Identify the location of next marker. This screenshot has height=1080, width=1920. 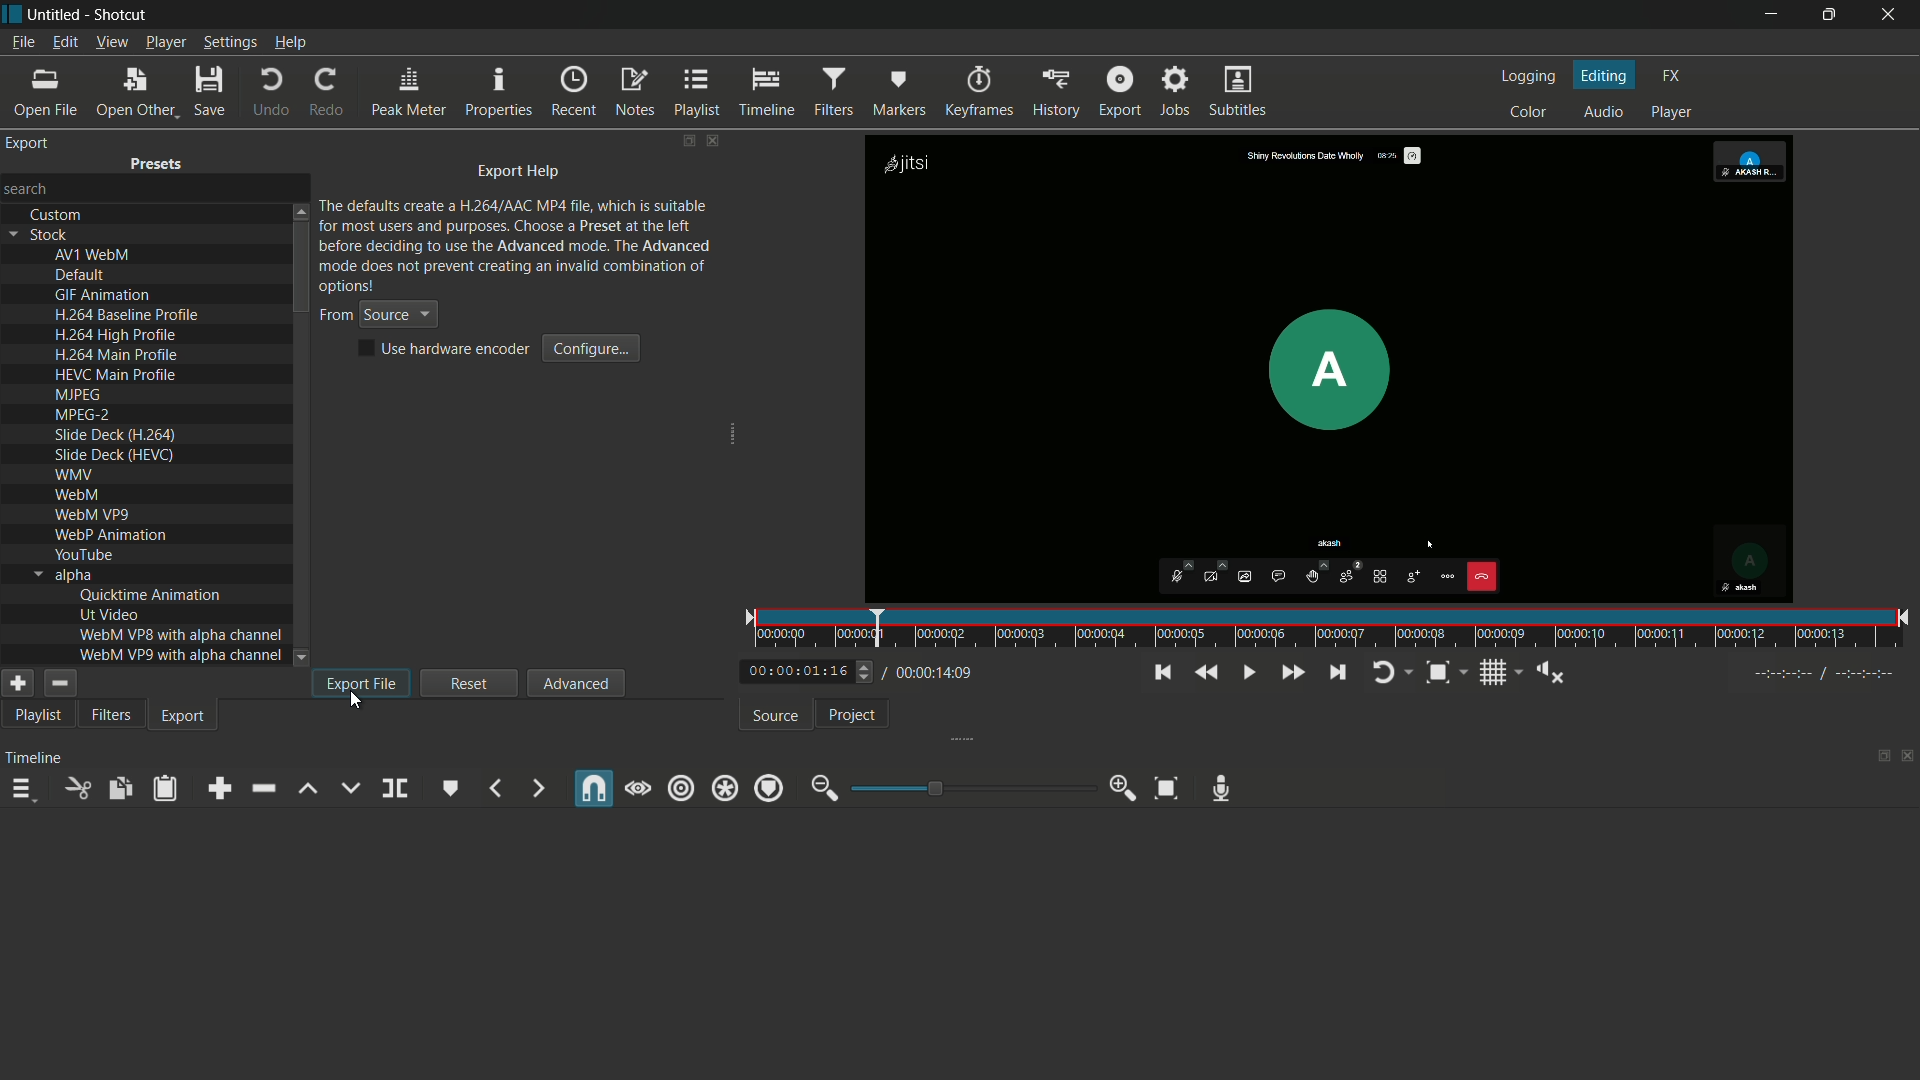
(536, 788).